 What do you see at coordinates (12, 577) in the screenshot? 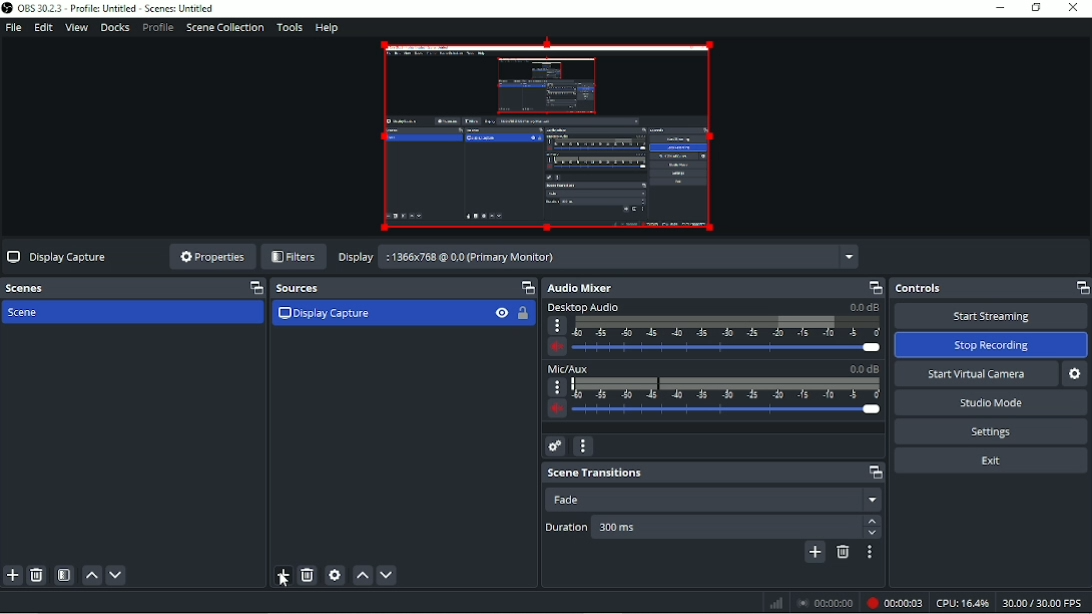
I see `Add scene` at bounding box center [12, 577].